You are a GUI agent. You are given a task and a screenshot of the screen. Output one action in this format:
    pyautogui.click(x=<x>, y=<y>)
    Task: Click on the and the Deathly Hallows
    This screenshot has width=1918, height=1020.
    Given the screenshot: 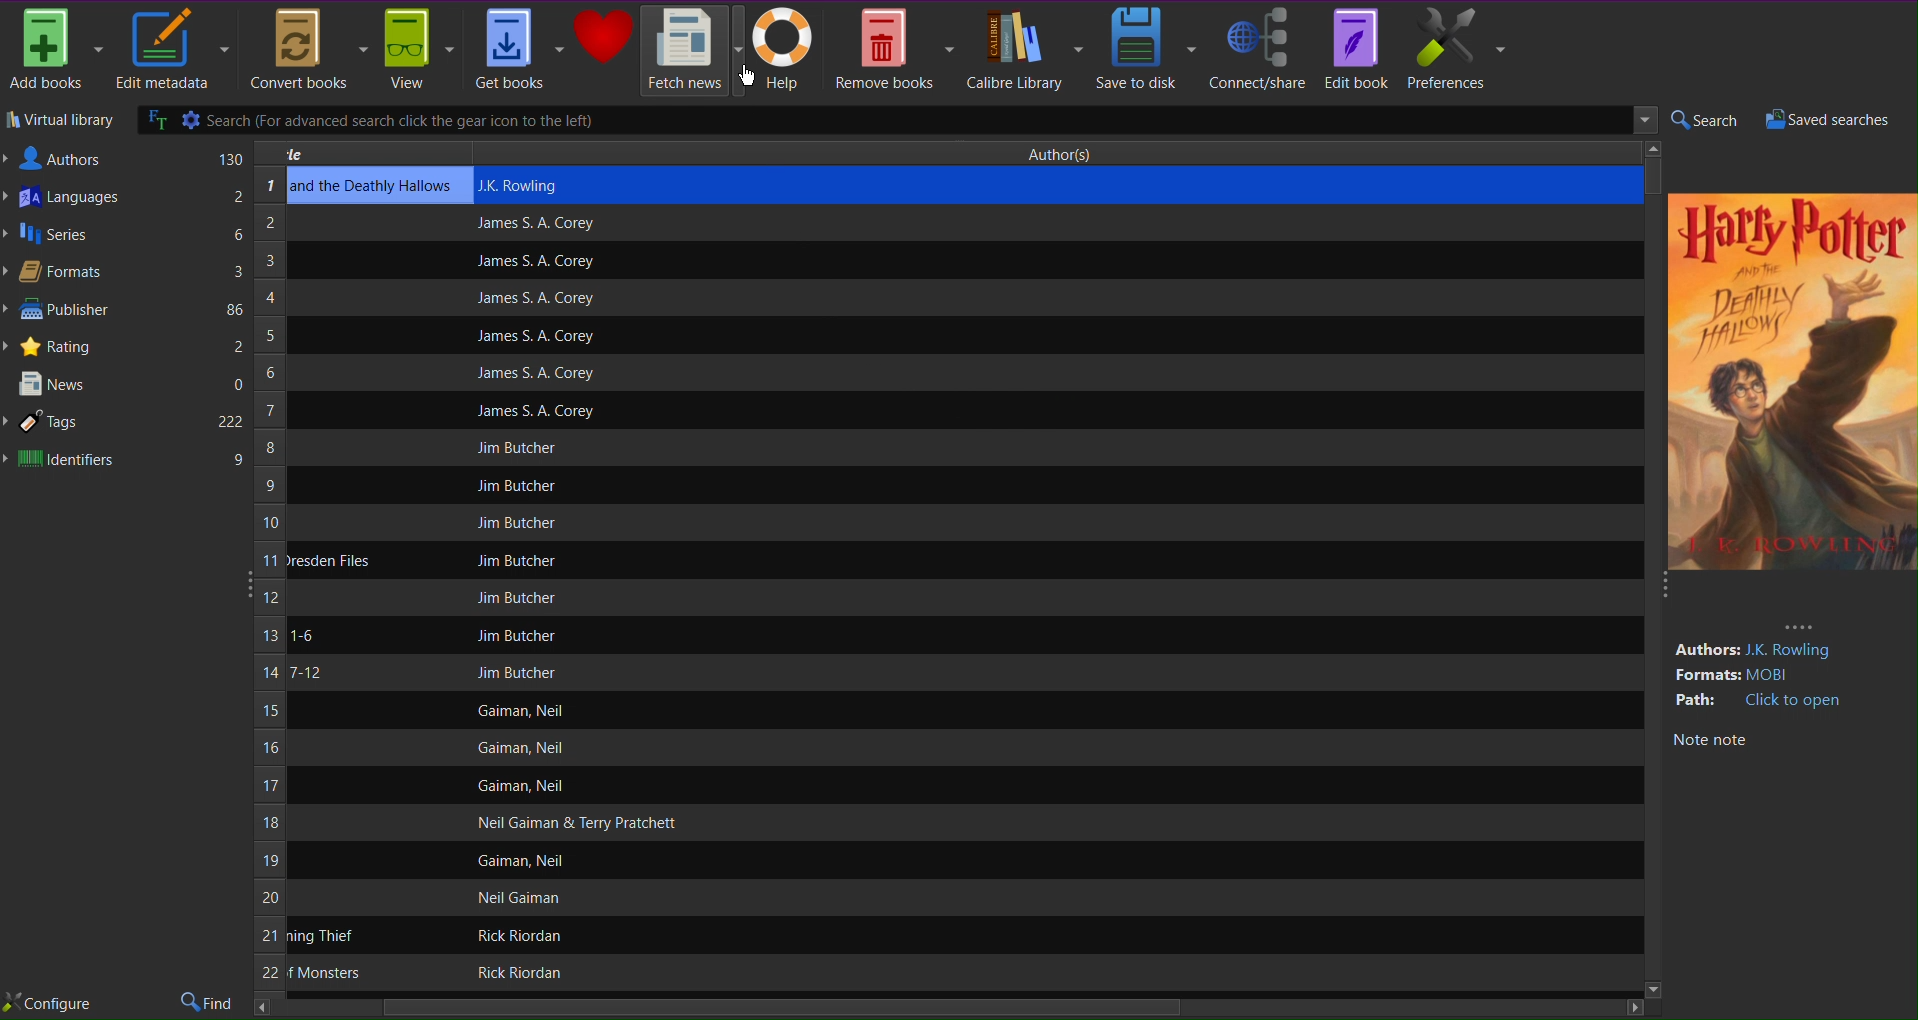 What is the action you would take?
    pyautogui.click(x=373, y=186)
    